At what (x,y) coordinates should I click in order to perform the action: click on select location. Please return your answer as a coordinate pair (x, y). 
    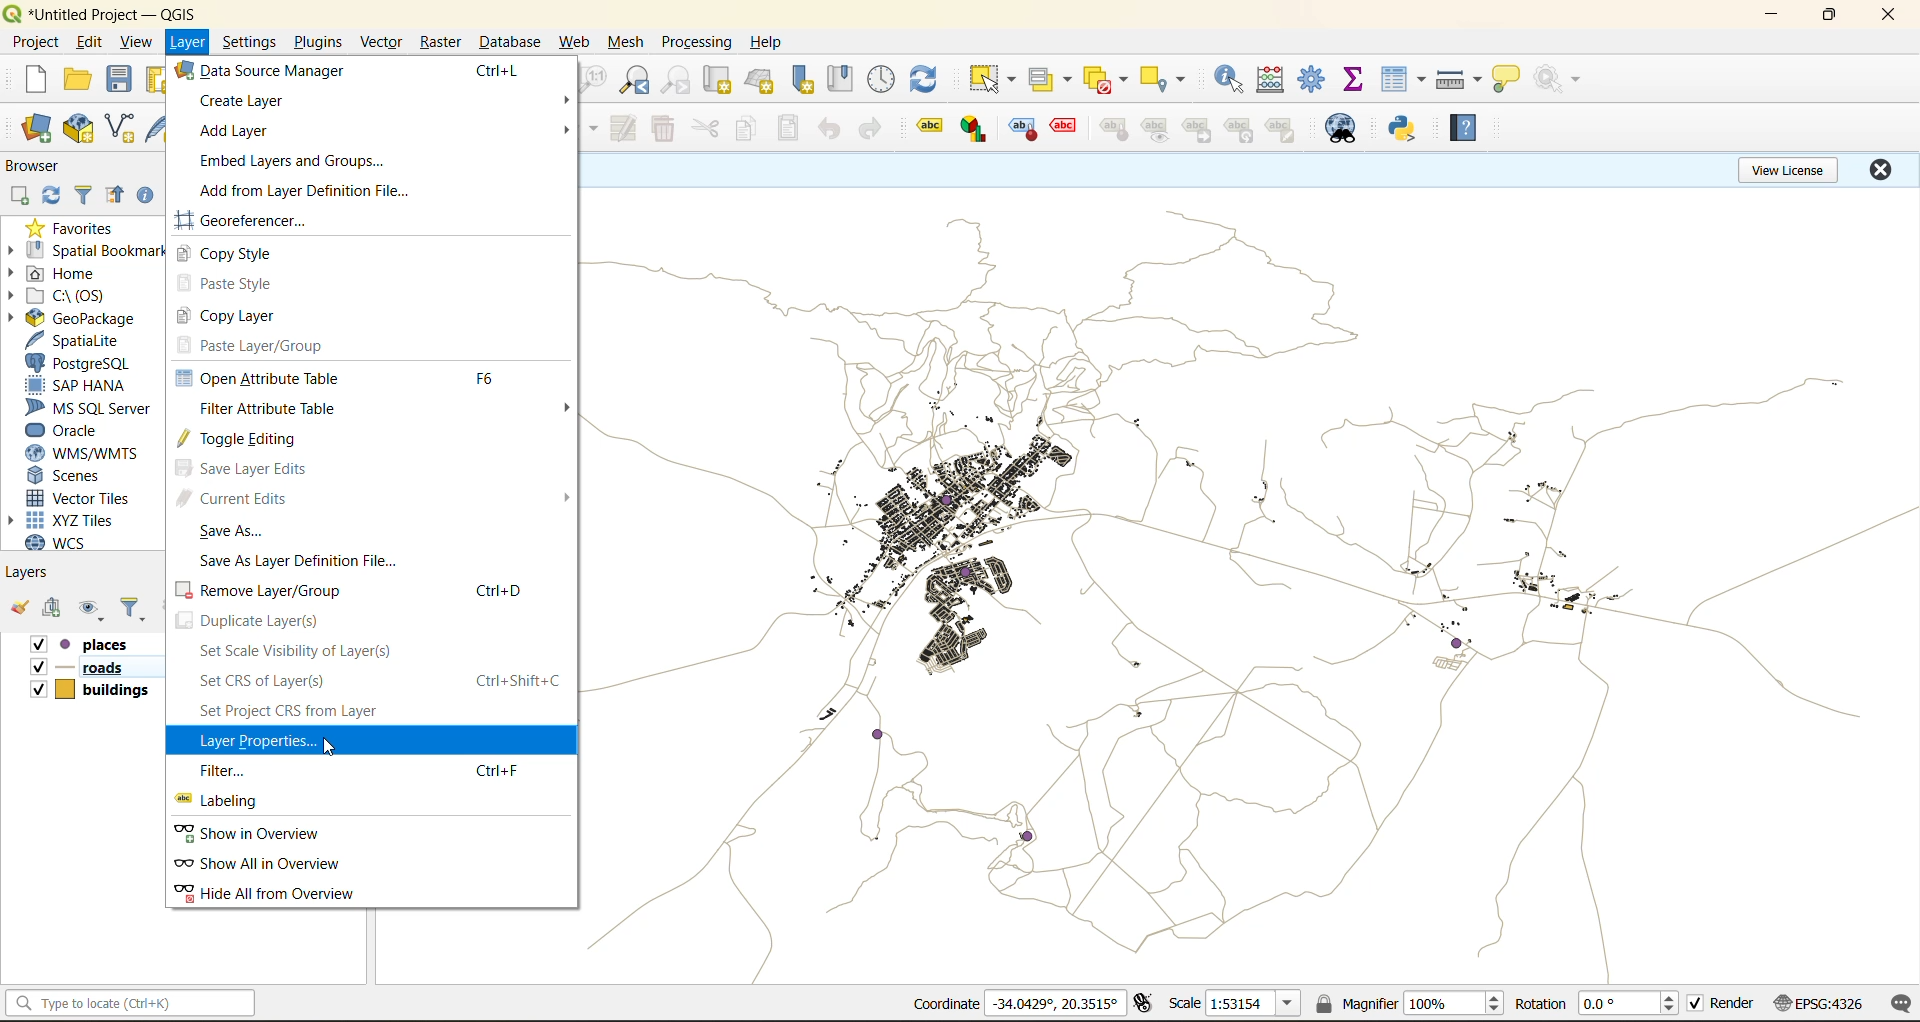
    Looking at the image, I should click on (1167, 78).